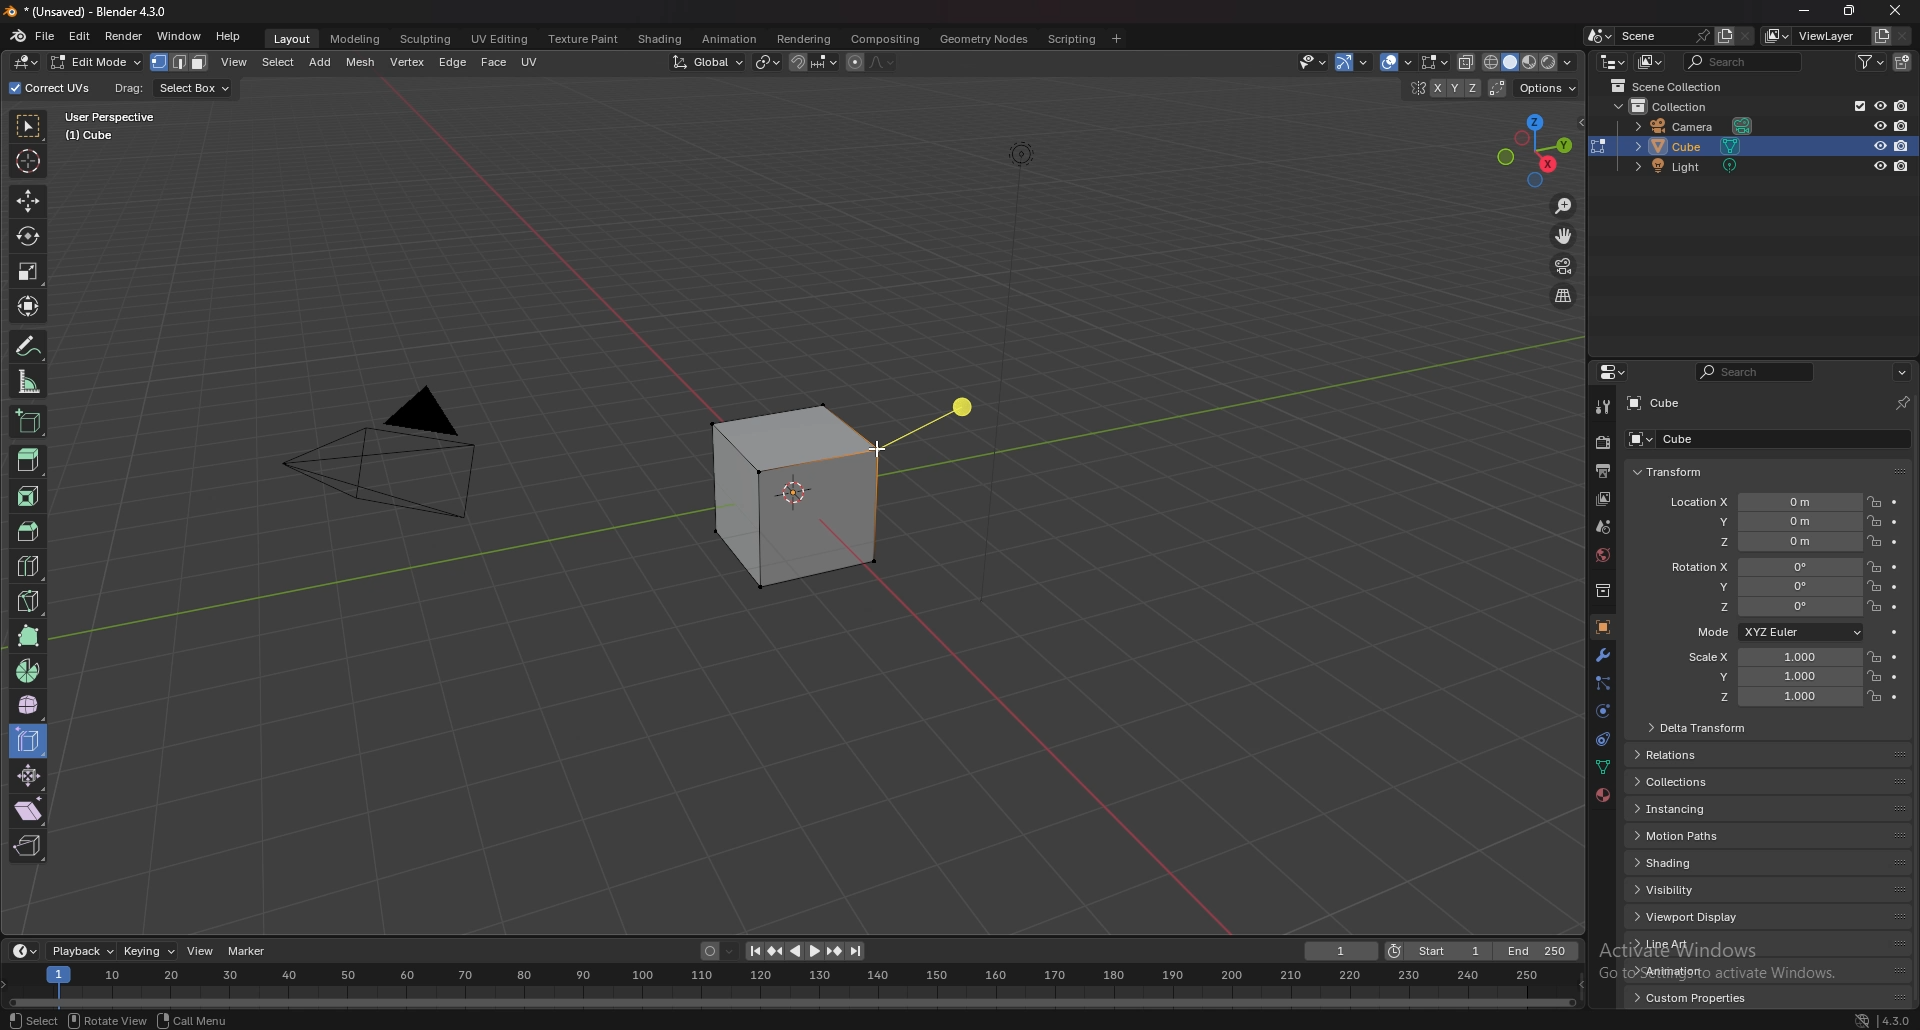 Image resolution: width=1920 pixels, height=1030 pixels. Describe the element at coordinates (354, 39) in the screenshot. I see `modeling` at that location.